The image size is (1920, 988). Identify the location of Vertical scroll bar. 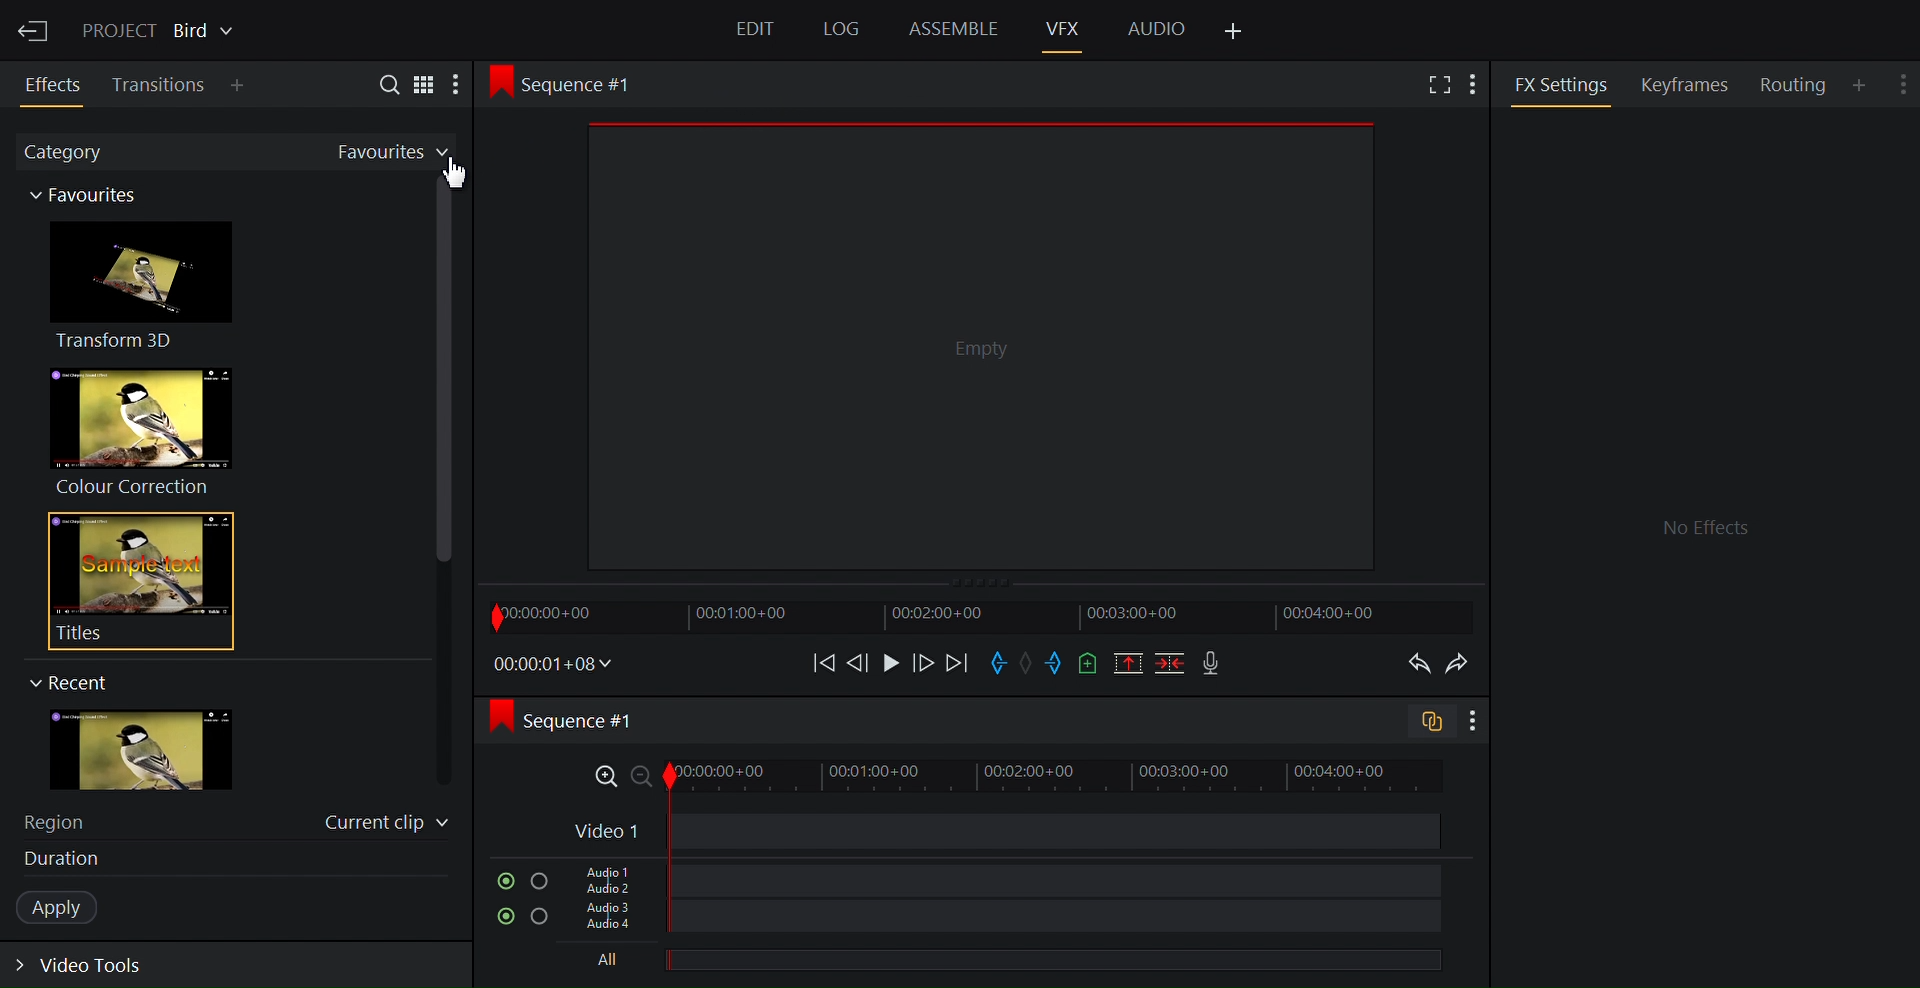
(446, 386).